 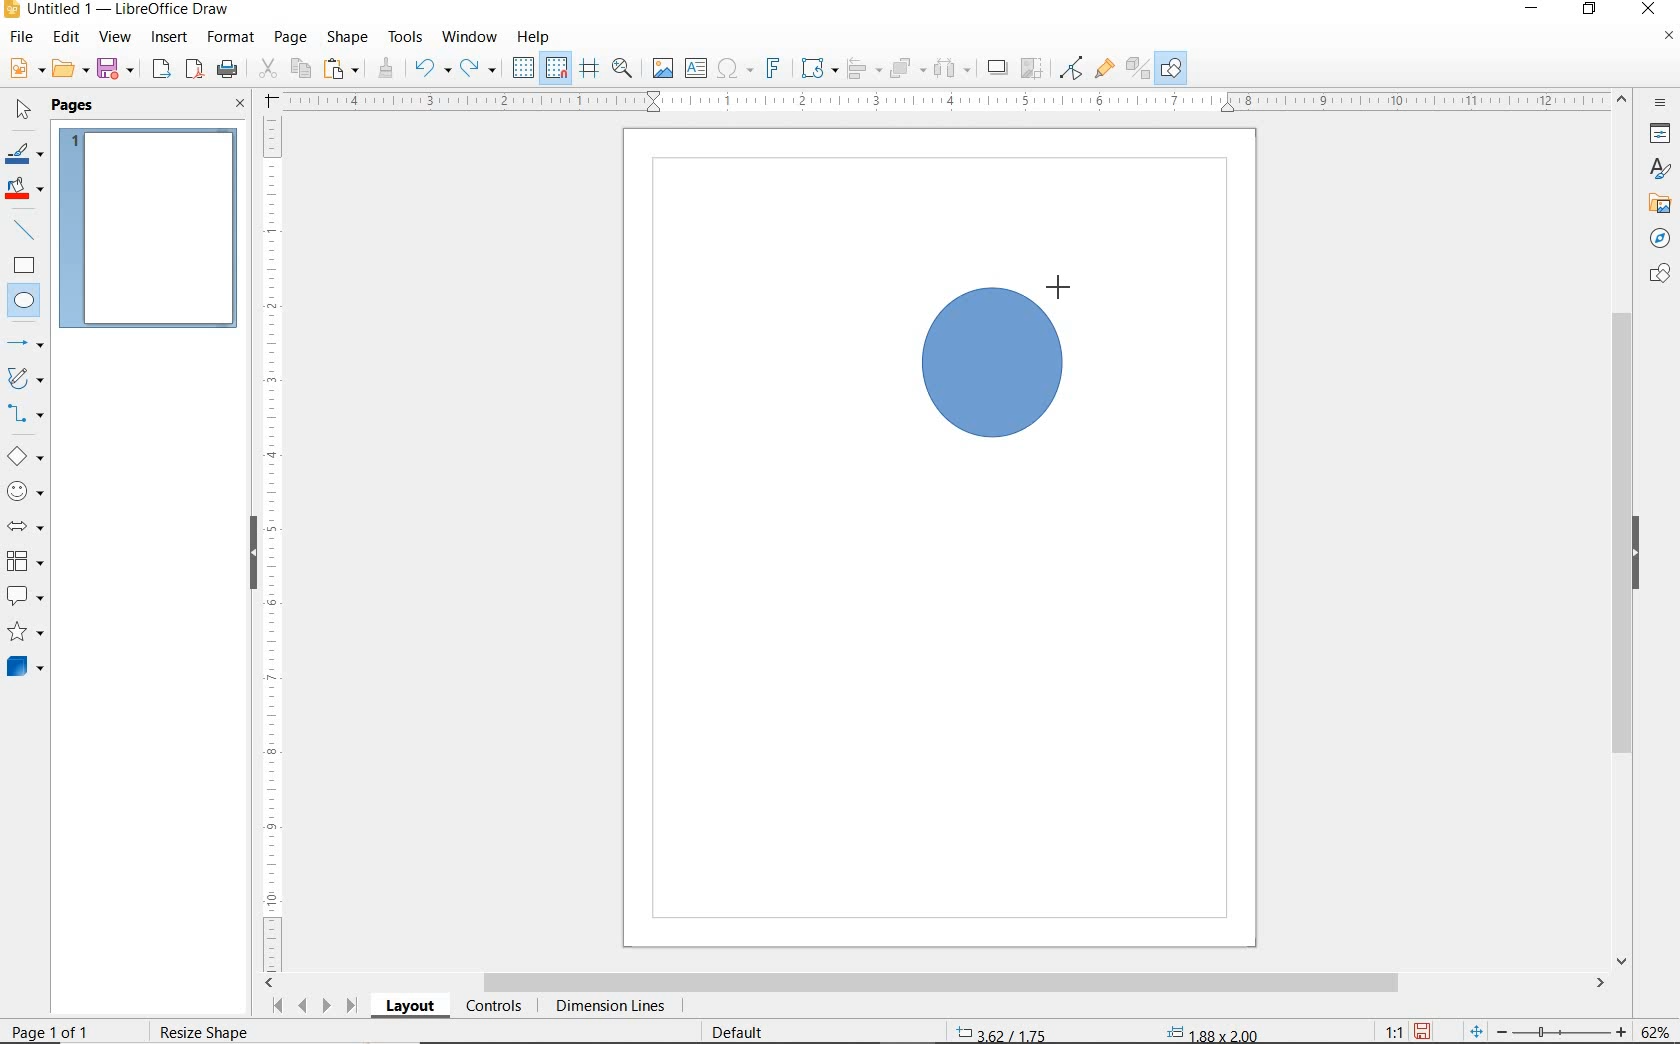 What do you see at coordinates (67, 37) in the screenshot?
I see `EDIT` at bounding box center [67, 37].